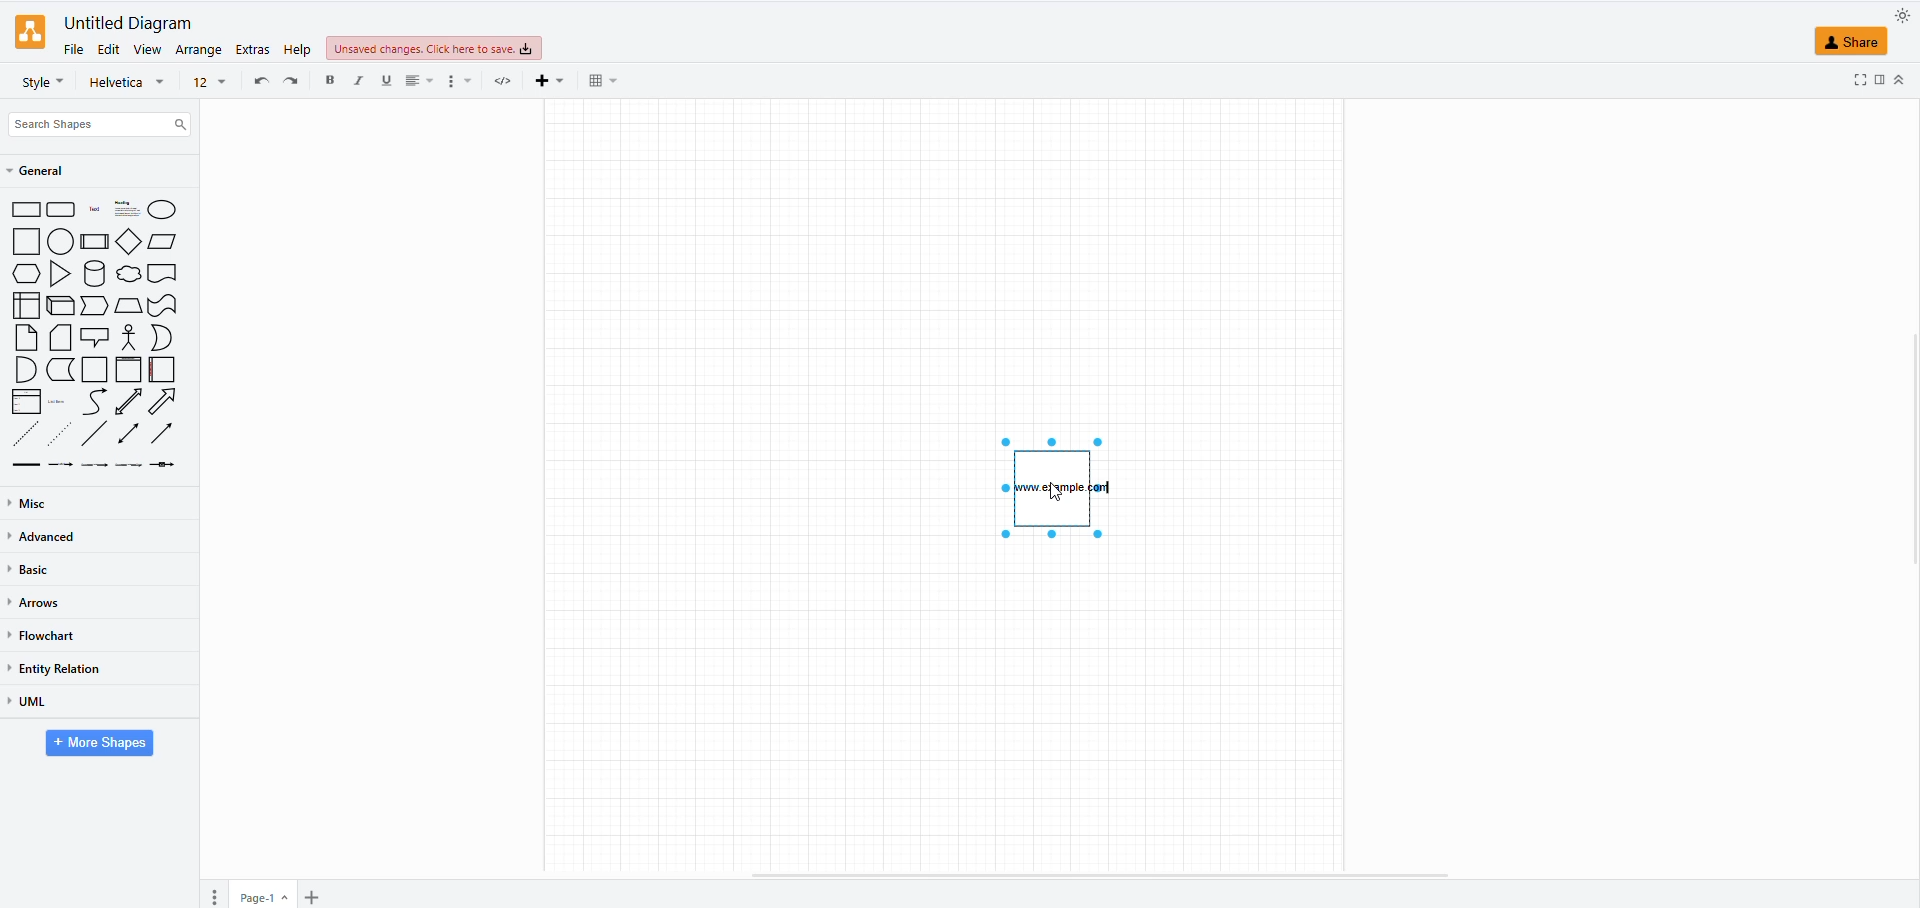 This screenshot has height=908, width=1920. I want to click on list item, so click(60, 401).